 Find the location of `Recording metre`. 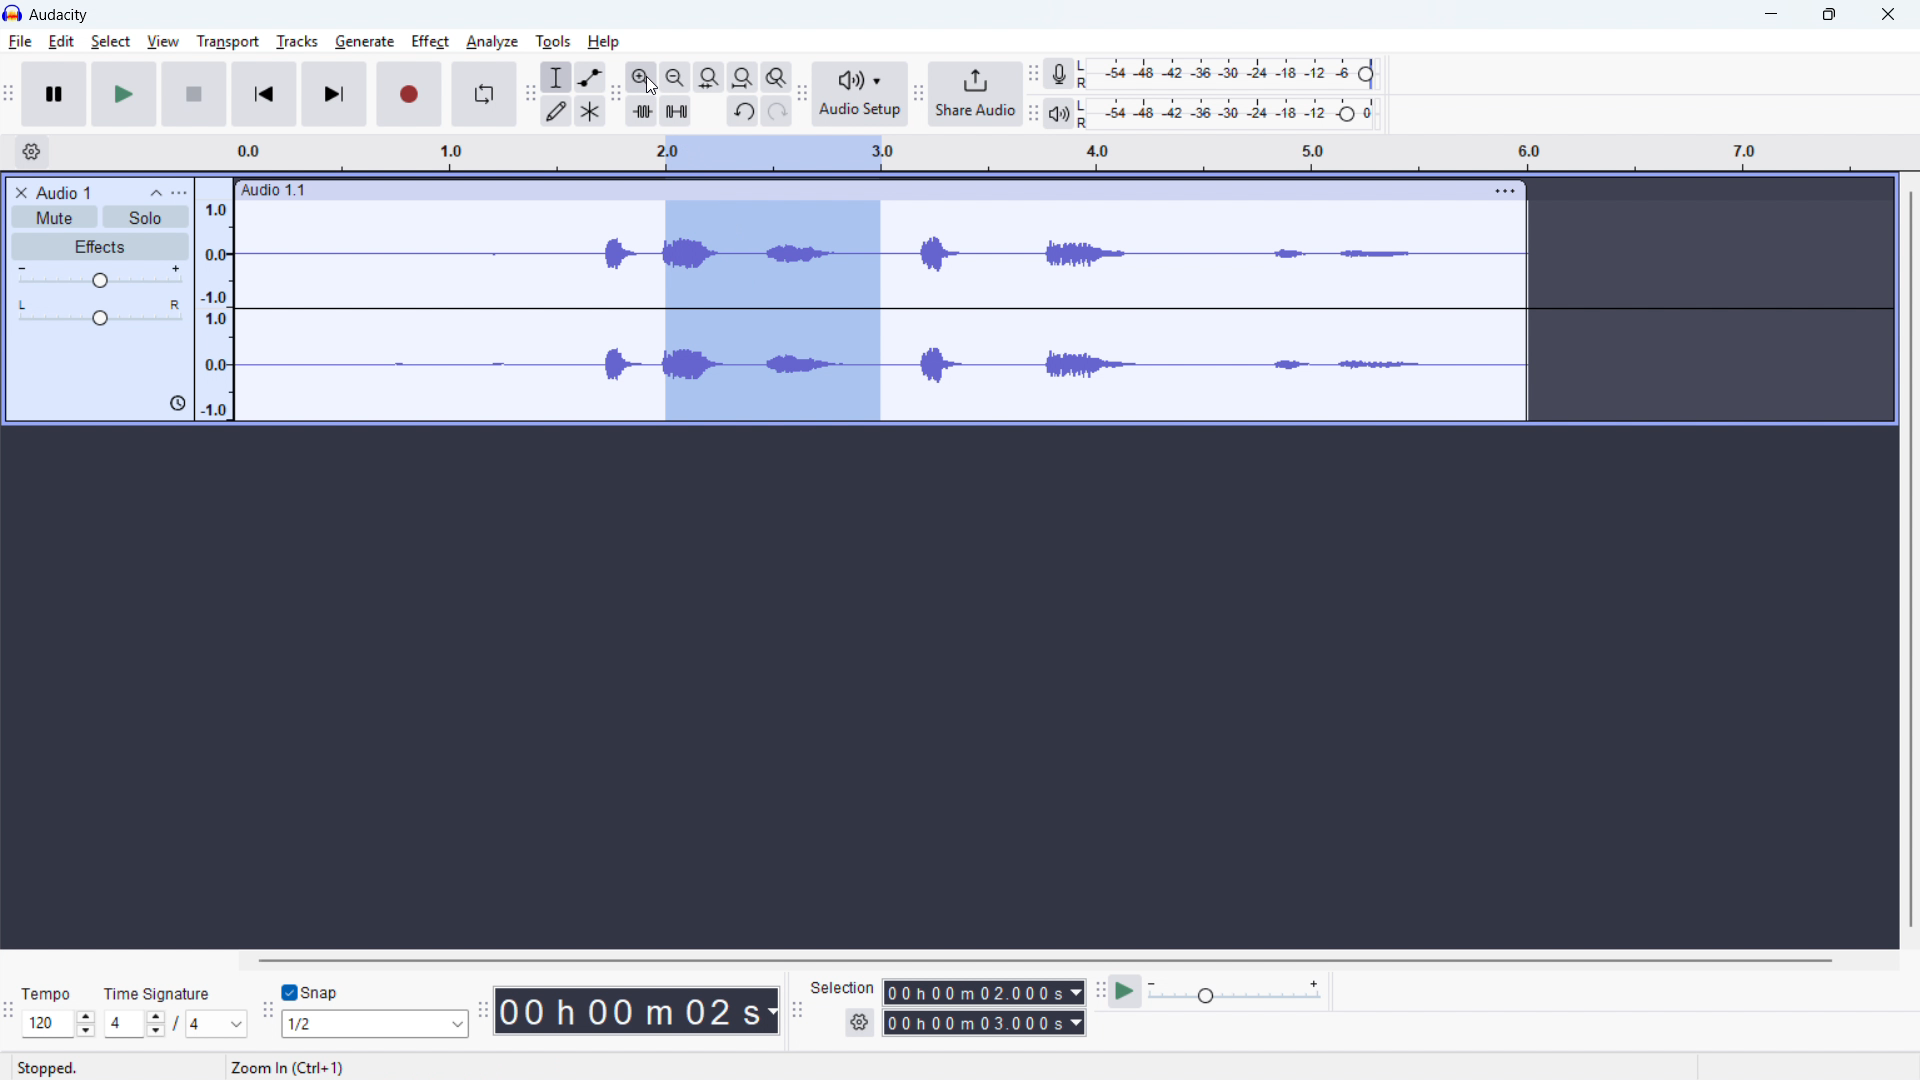

Recording metre is located at coordinates (1058, 75).